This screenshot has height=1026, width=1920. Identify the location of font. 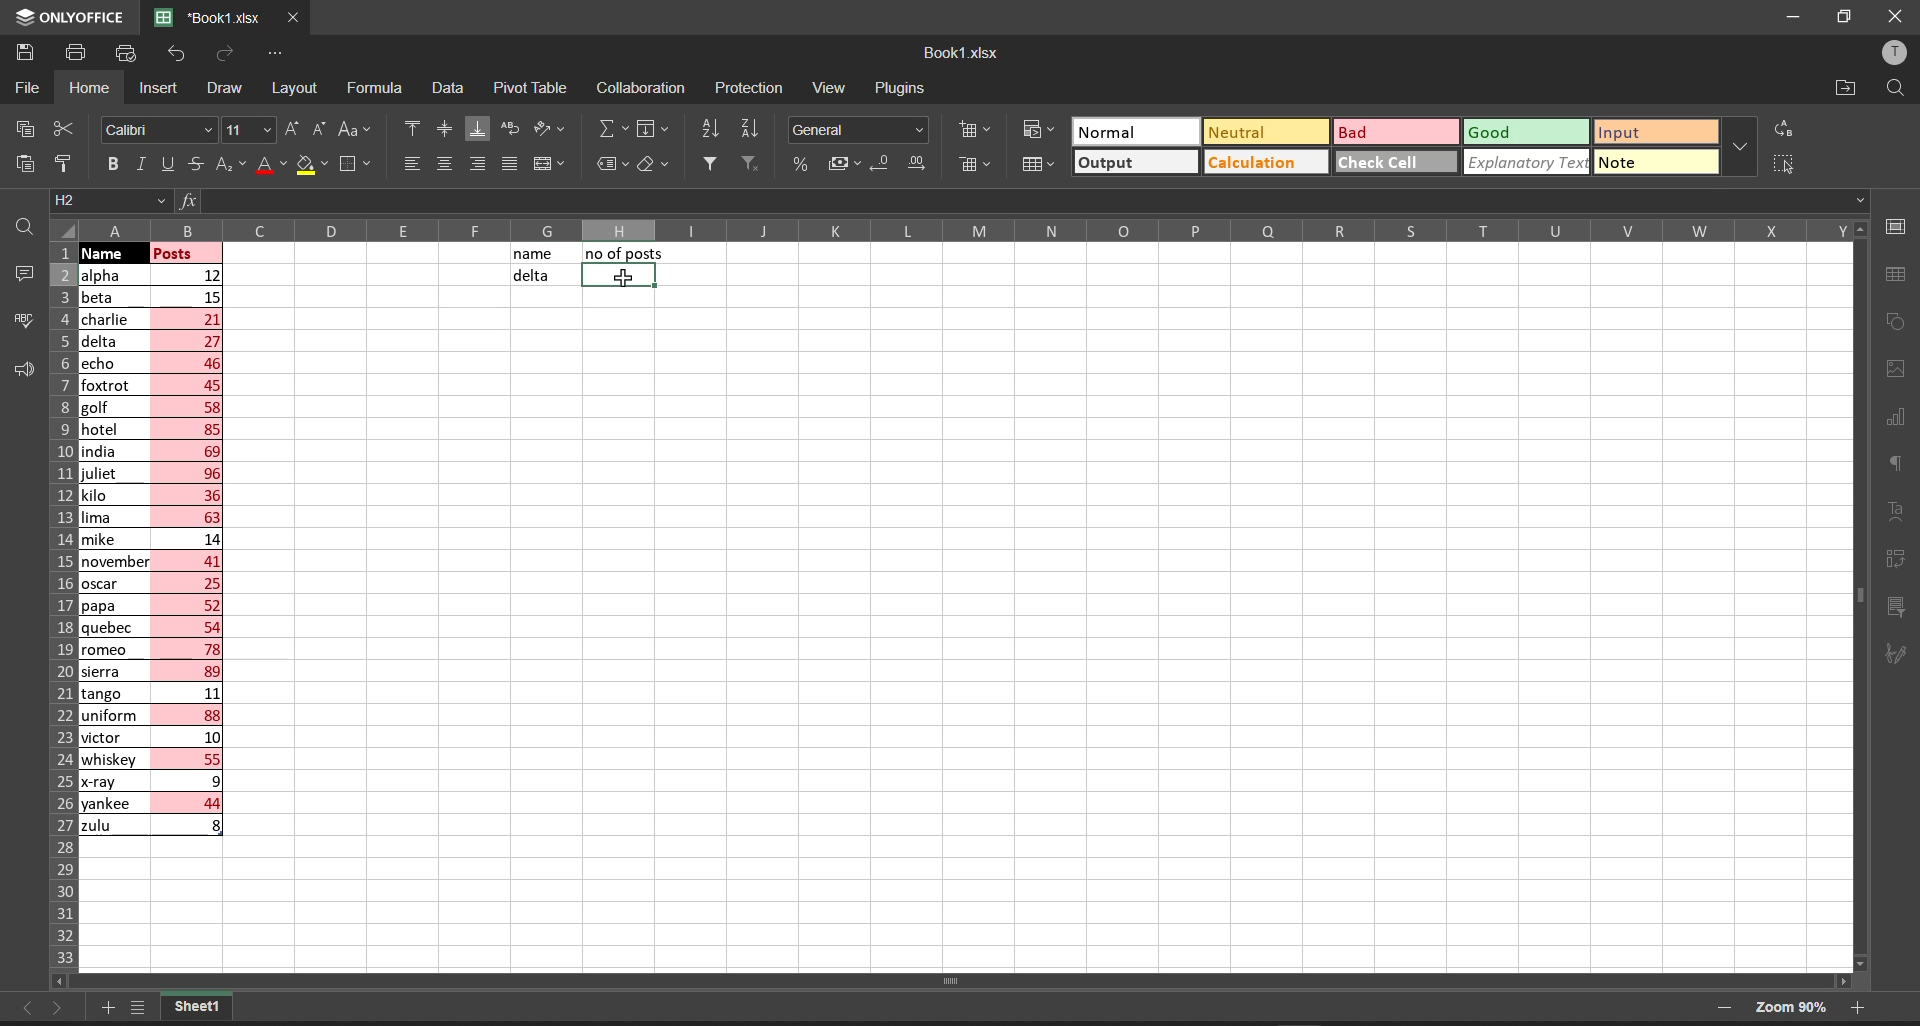
(157, 128).